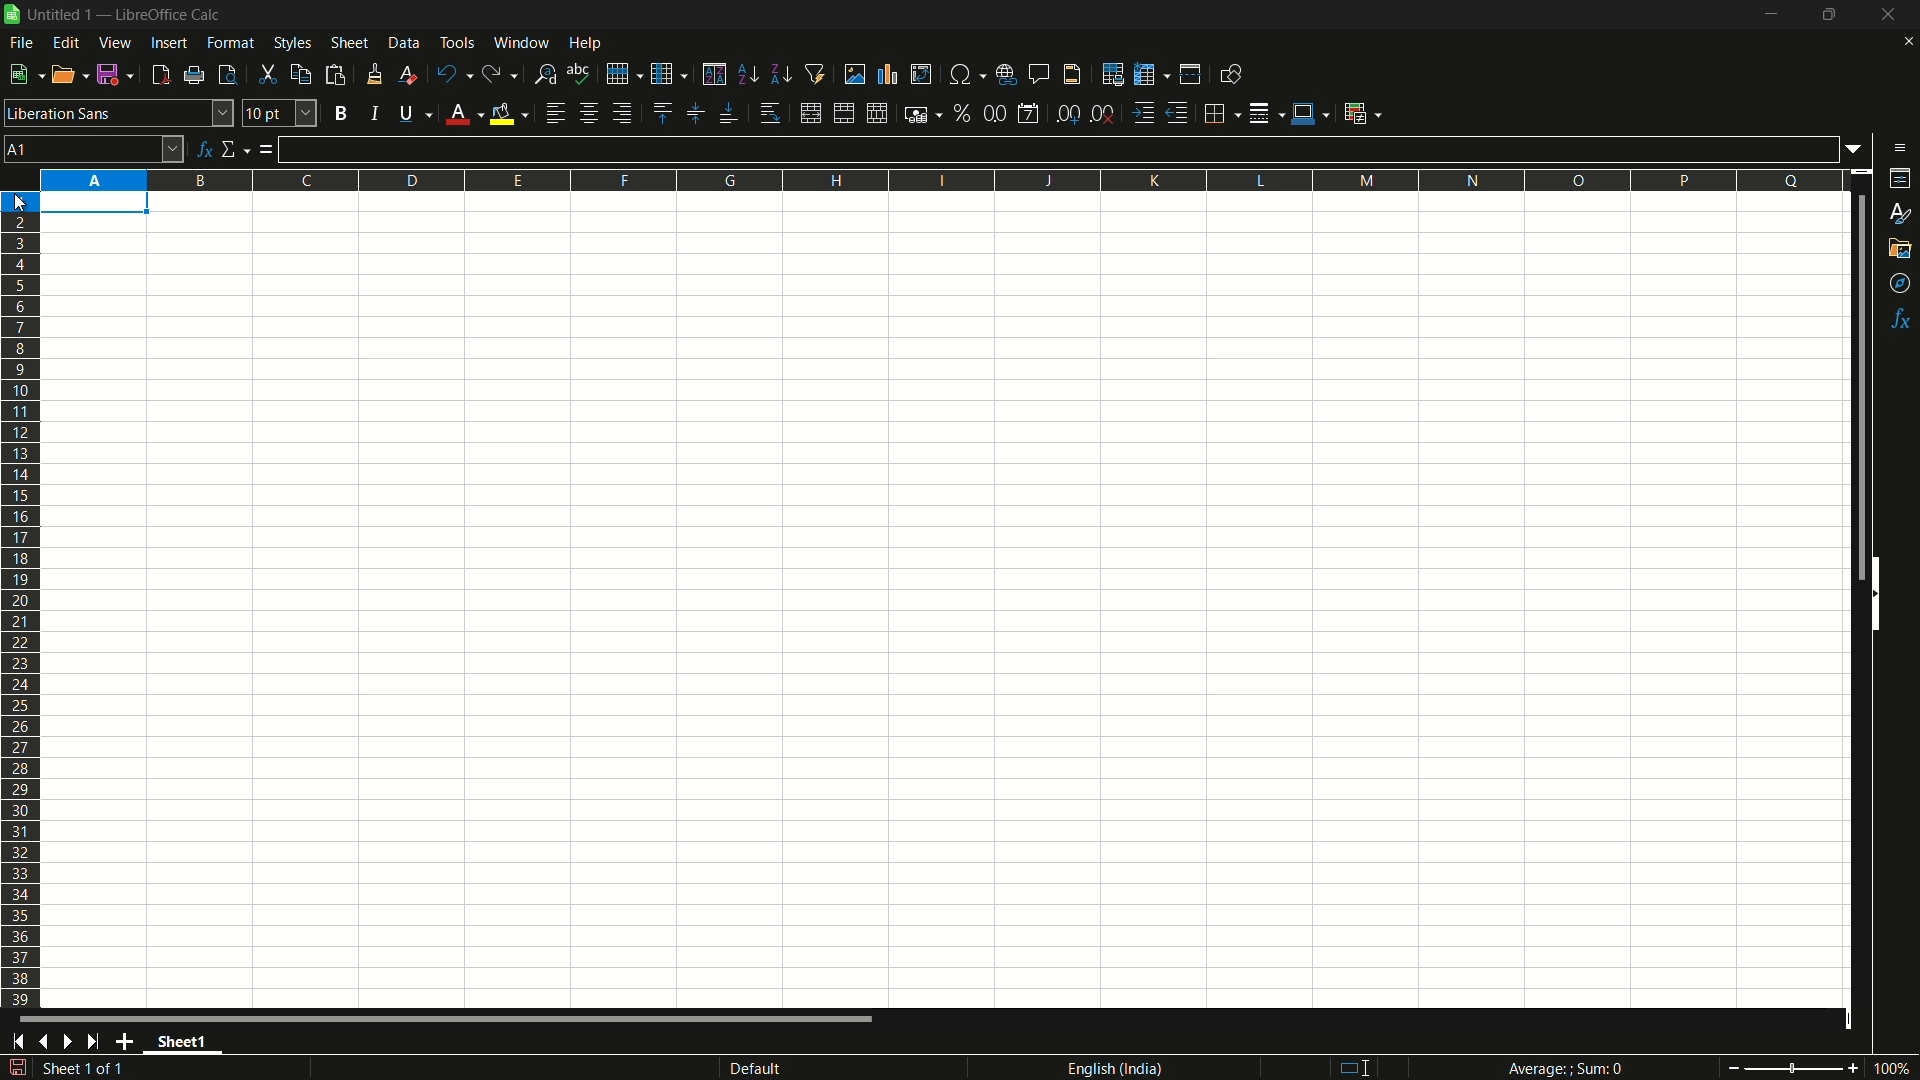  What do you see at coordinates (188, 1044) in the screenshot?
I see `sheet name` at bounding box center [188, 1044].